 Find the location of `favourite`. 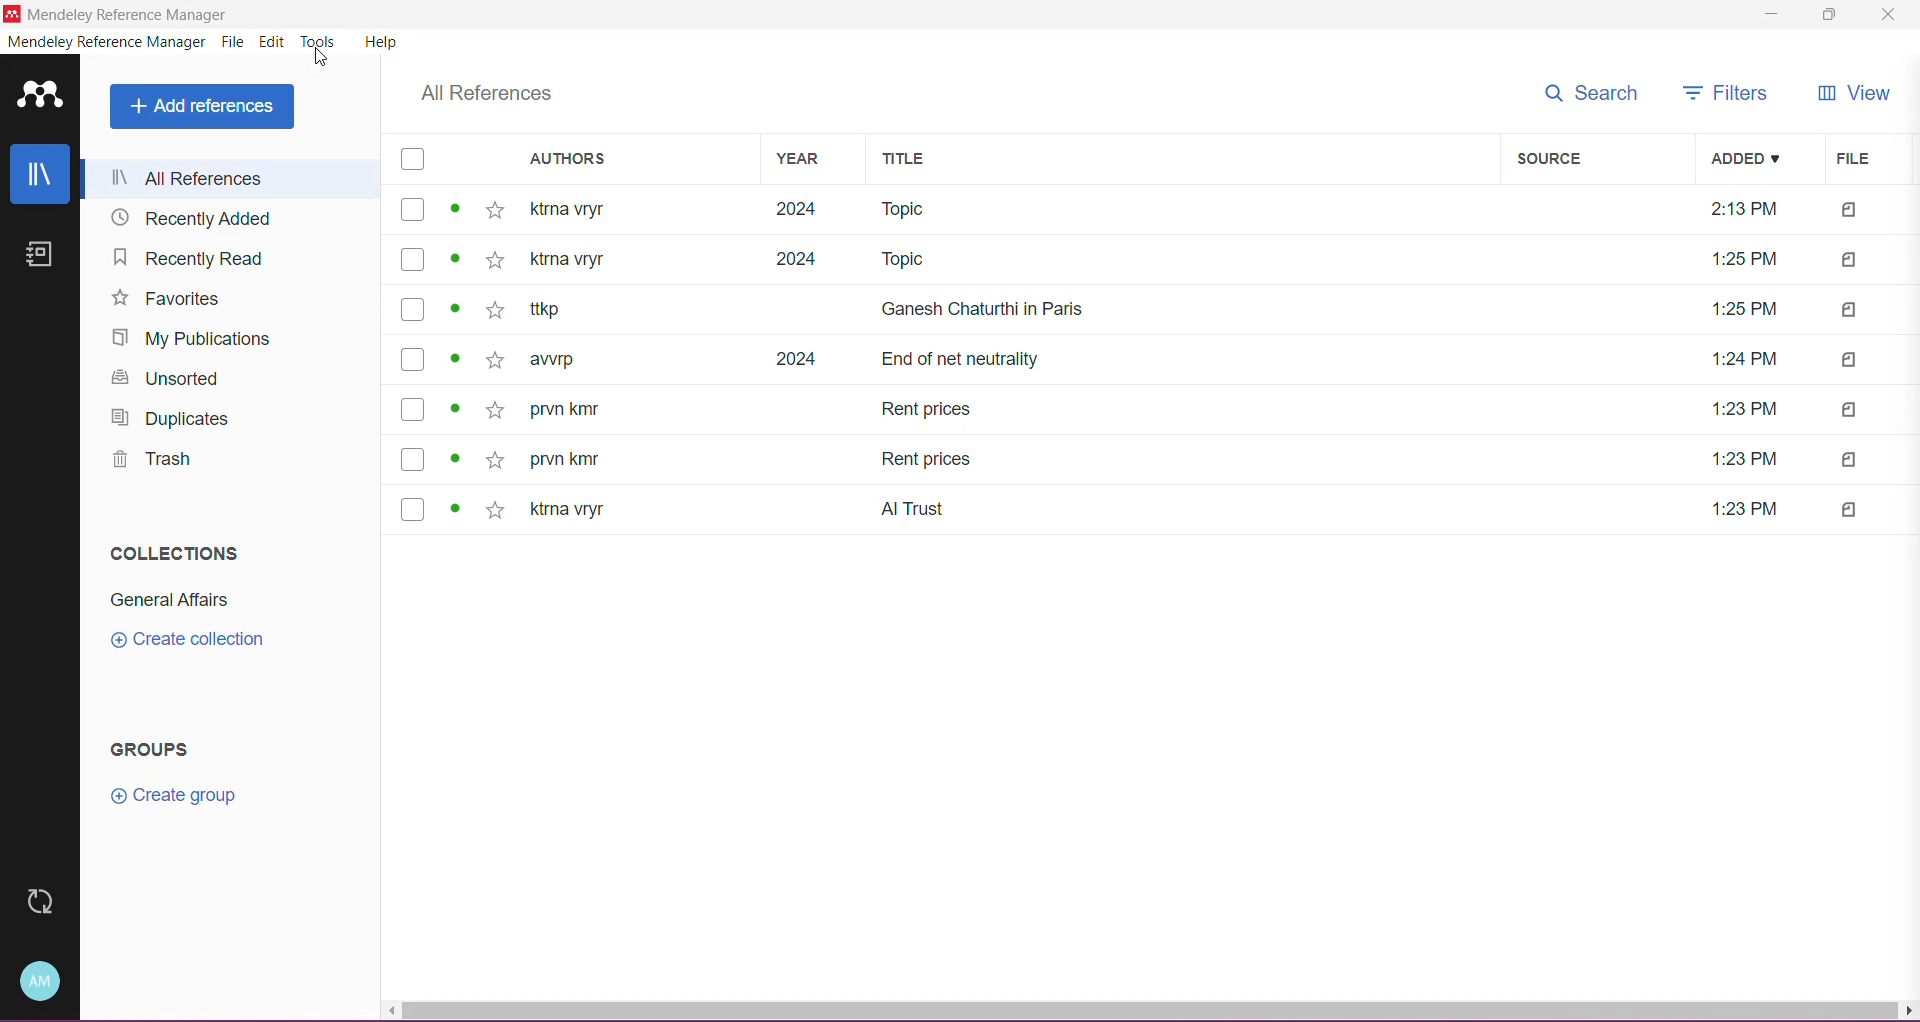

favourite is located at coordinates (497, 415).